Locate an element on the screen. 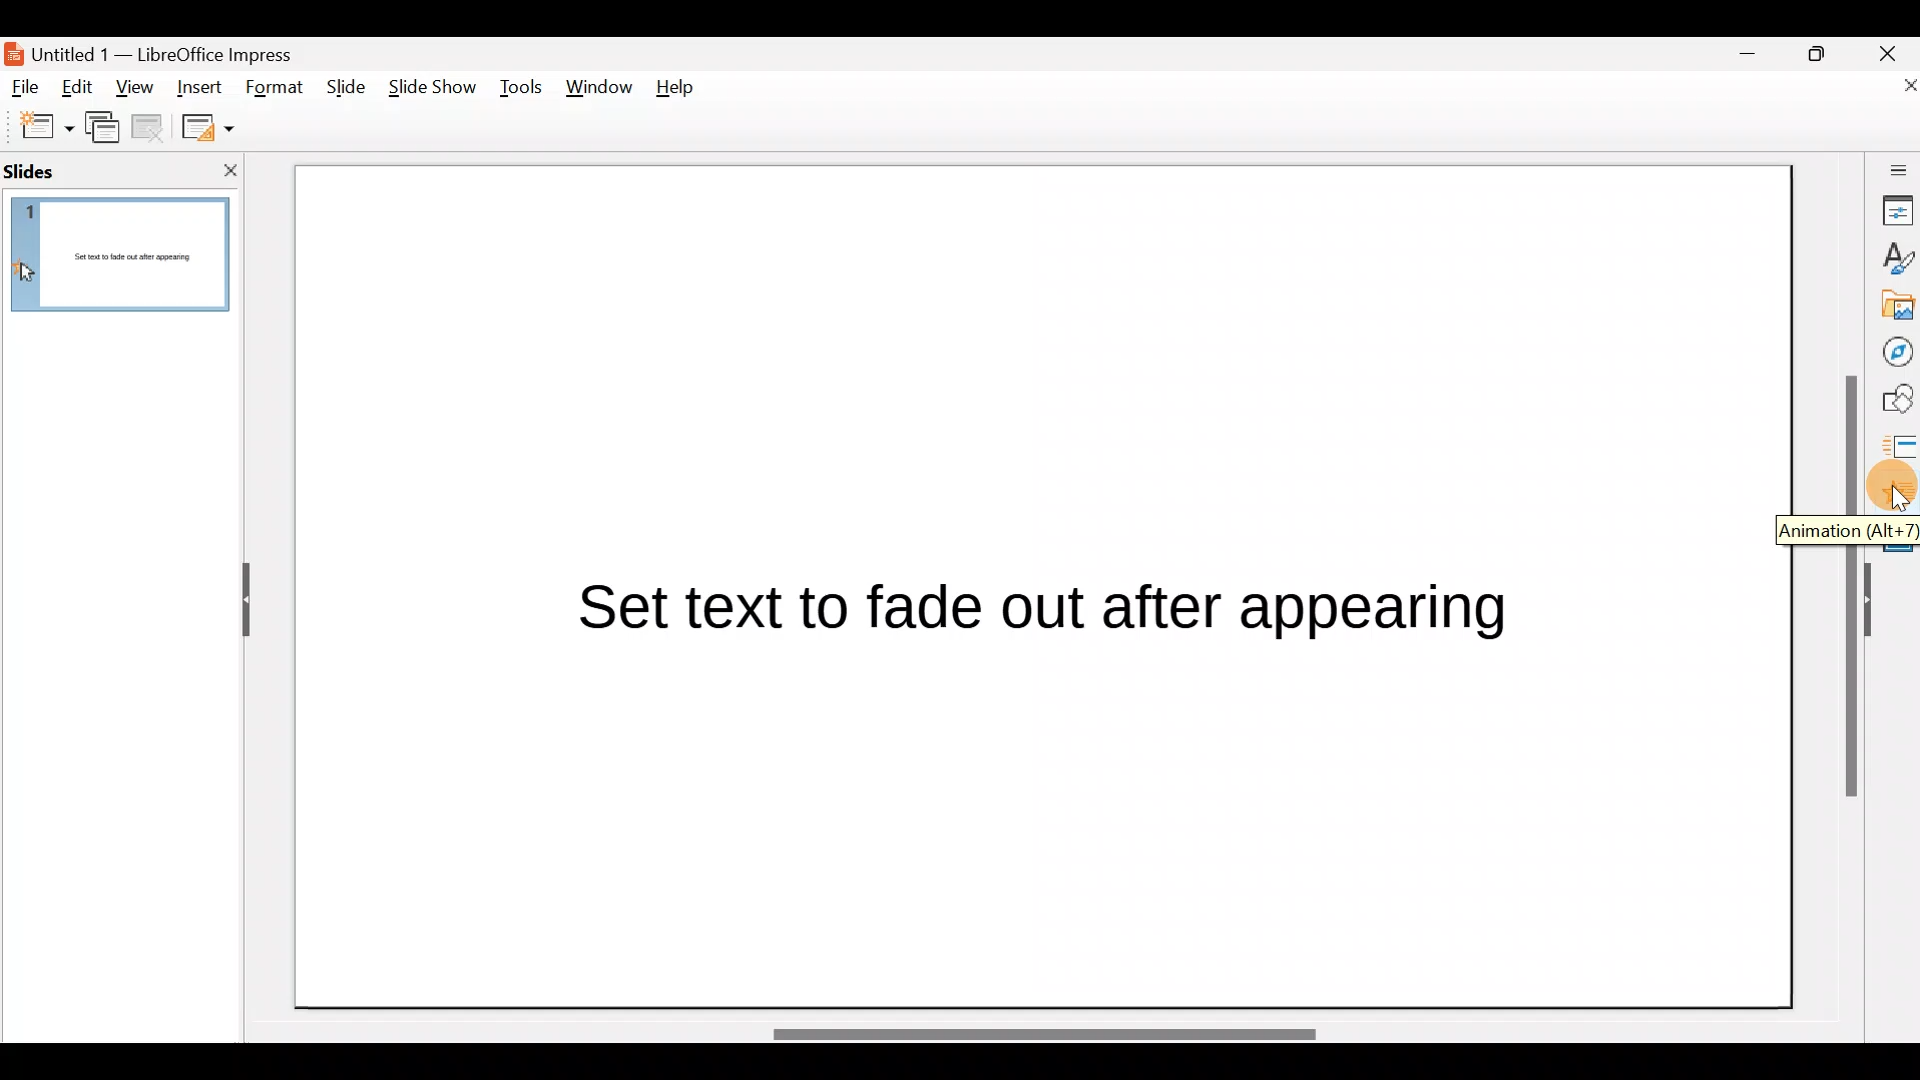 Image resolution: width=1920 pixels, height=1080 pixels. Document name is located at coordinates (163, 52).